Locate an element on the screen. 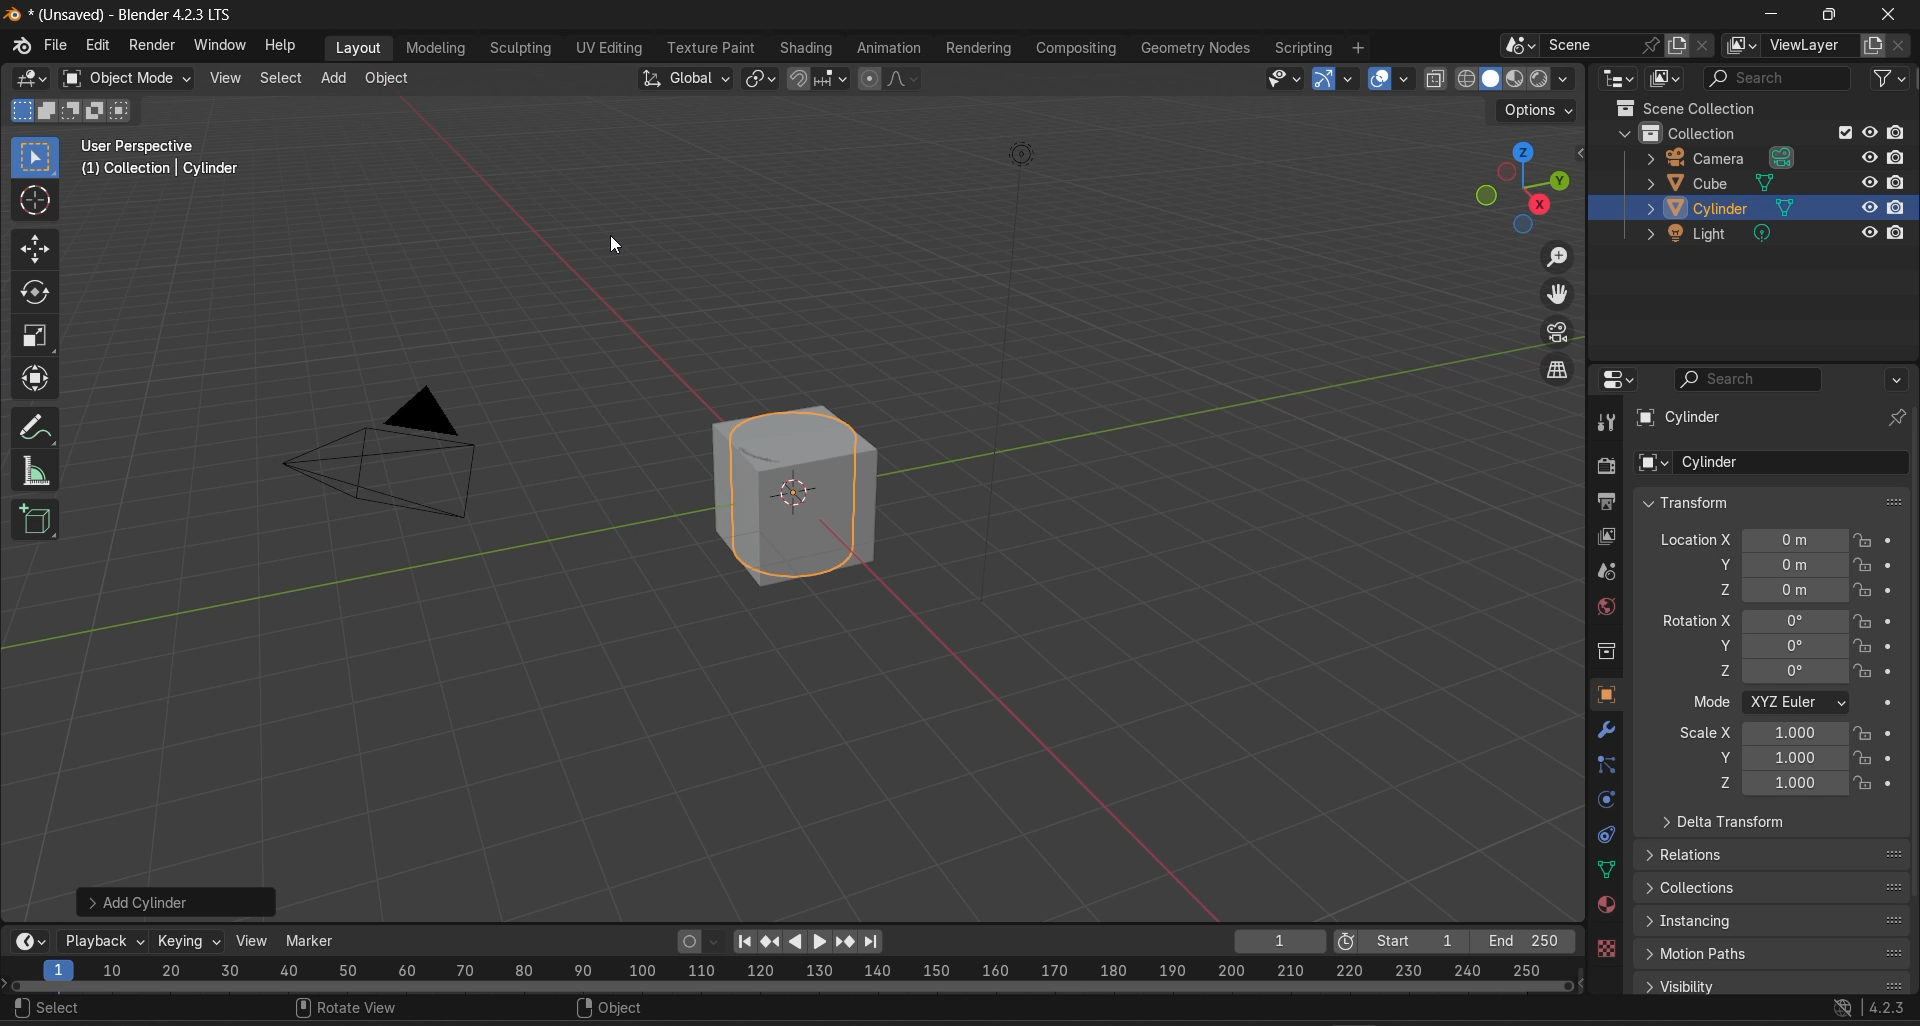 This screenshot has width=1920, height=1026. hide in view port is located at coordinates (1868, 180).